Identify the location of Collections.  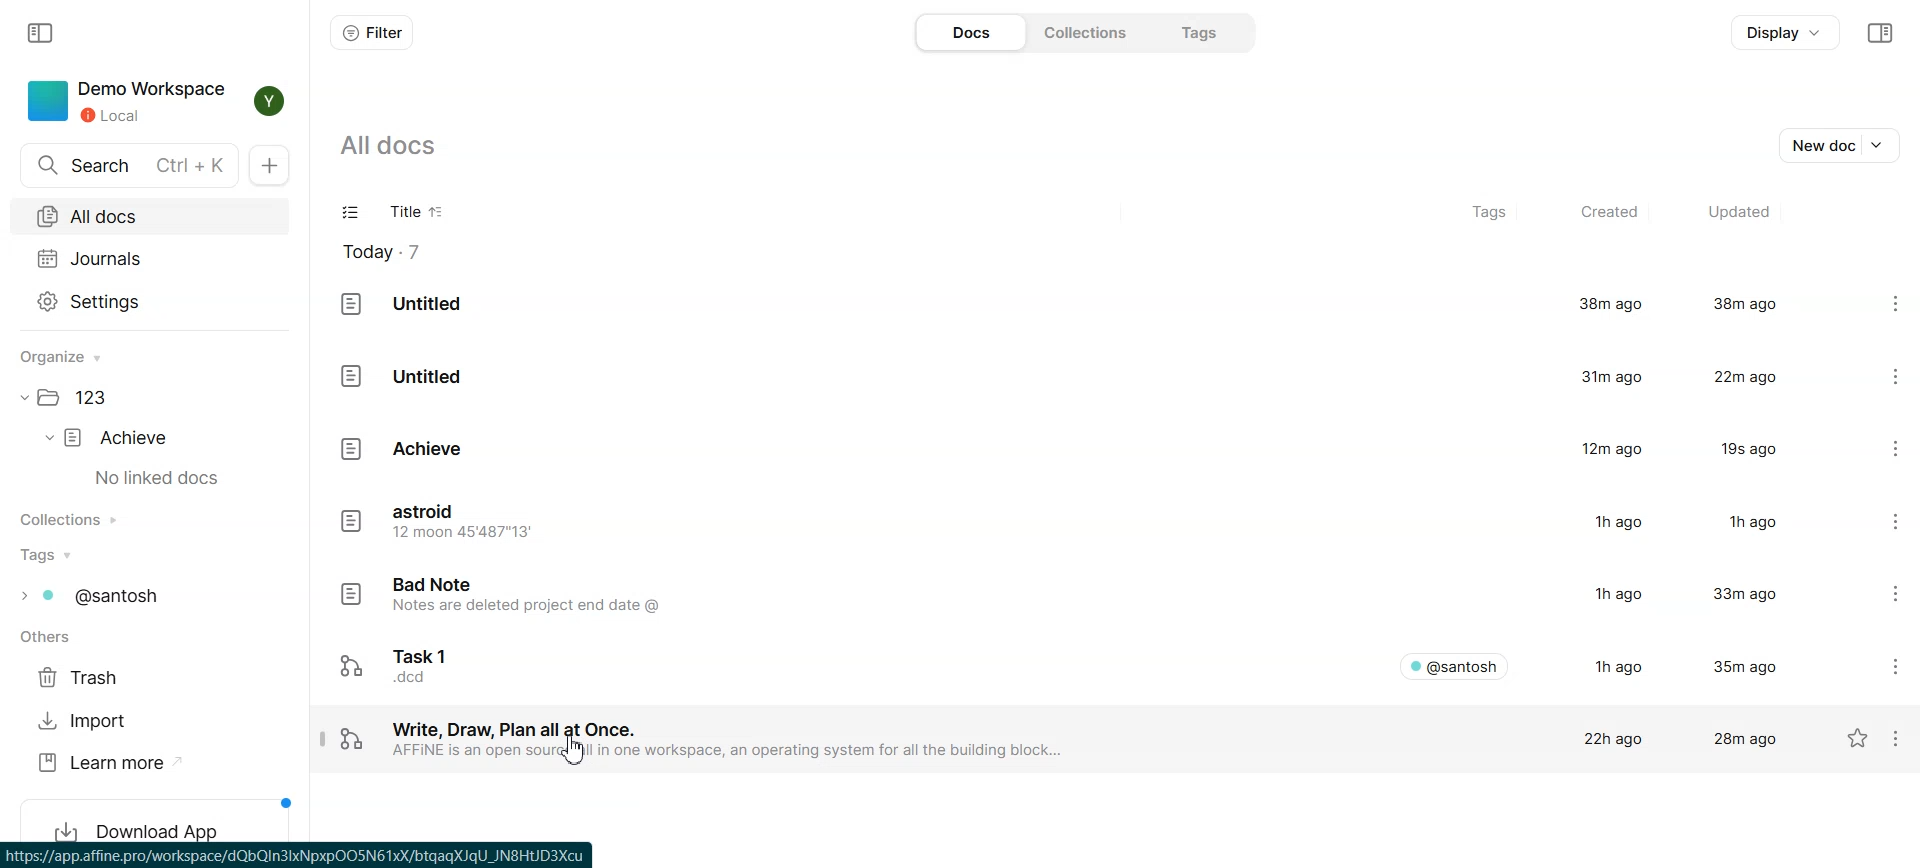
(1082, 31).